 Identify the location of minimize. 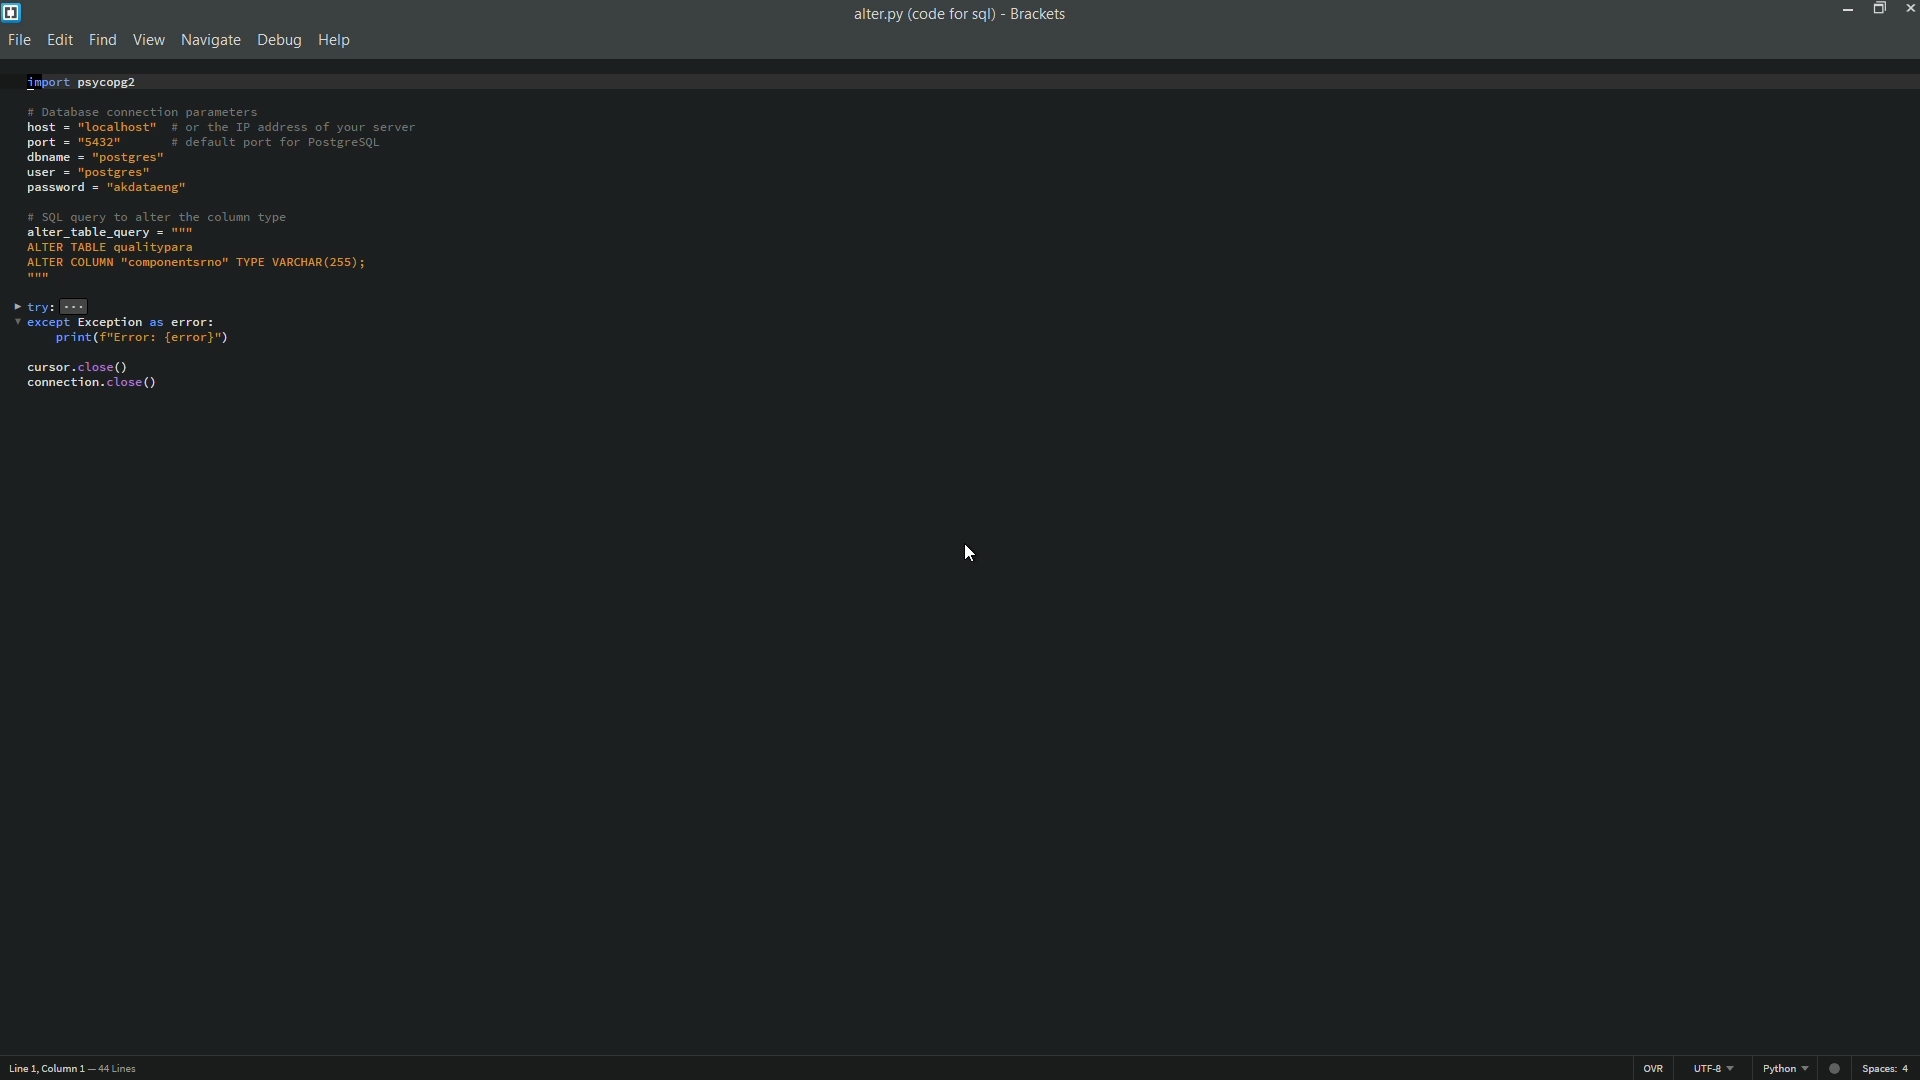
(1844, 10).